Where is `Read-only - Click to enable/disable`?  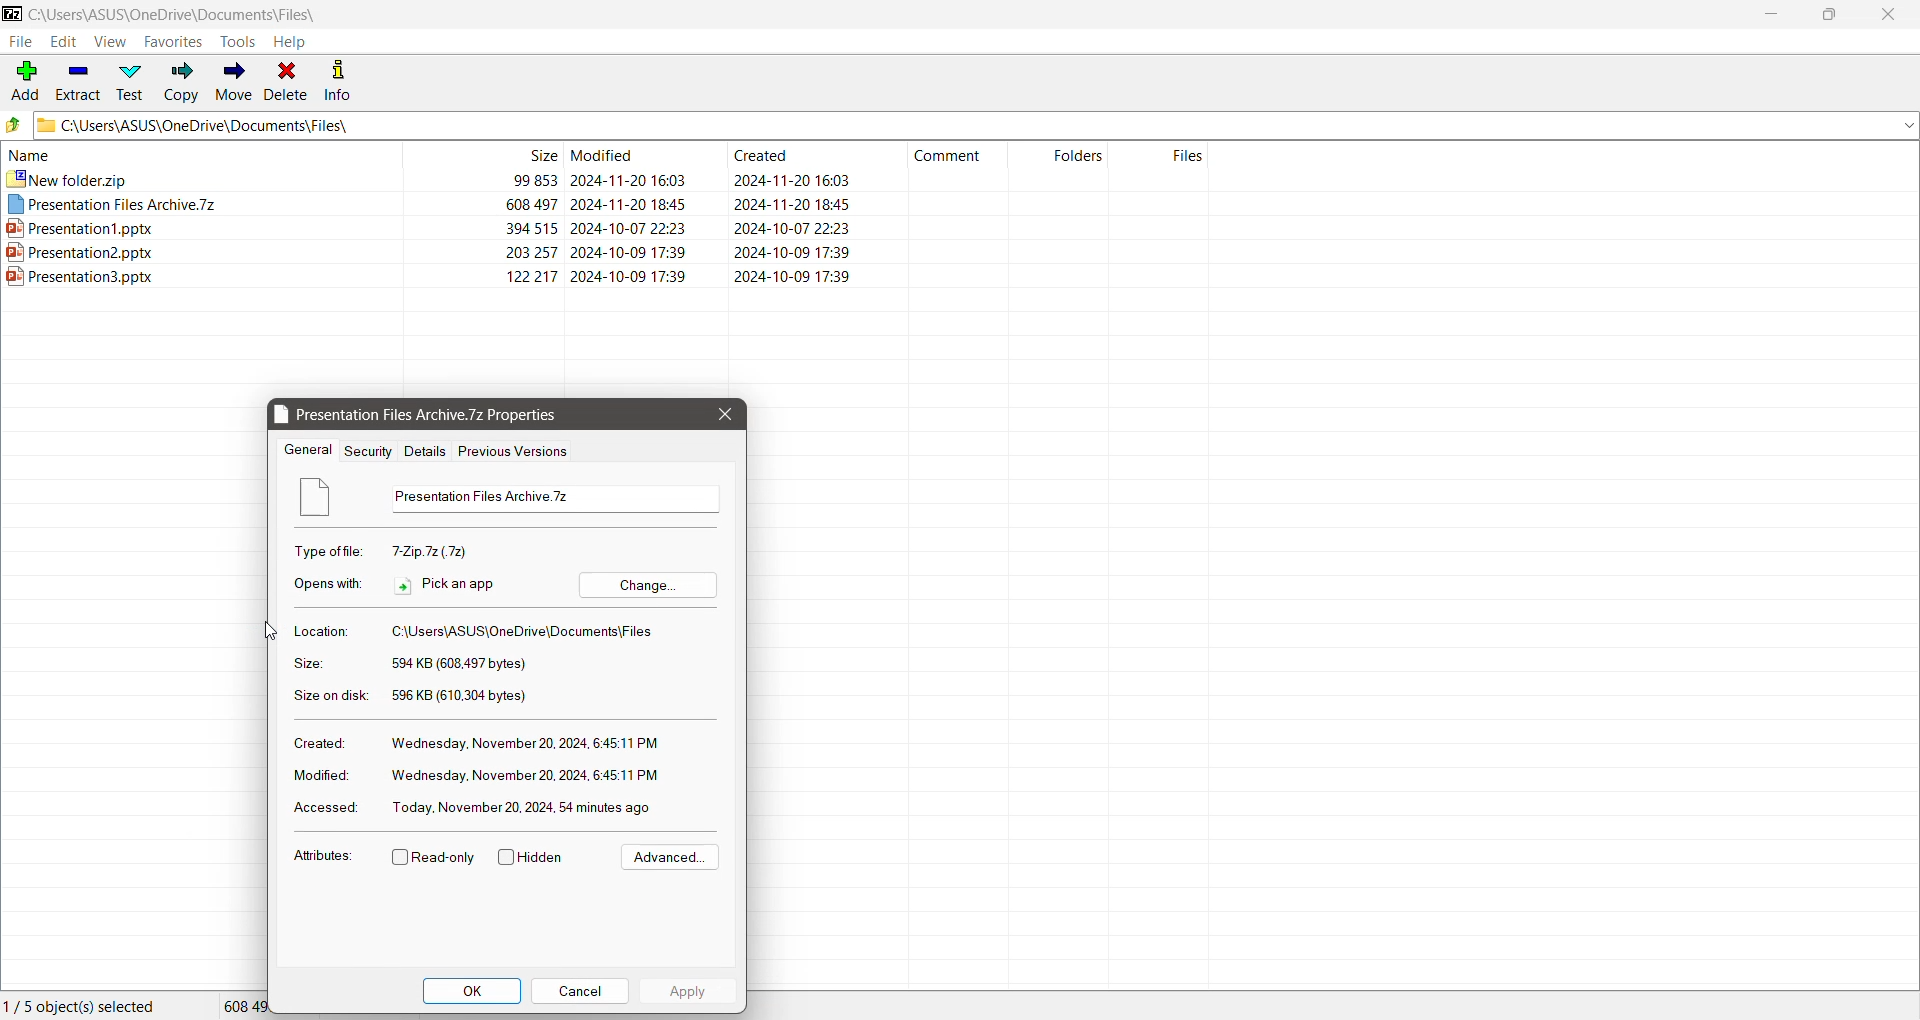
Read-only - Click to enable/disable is located at coordinates (435, 858).